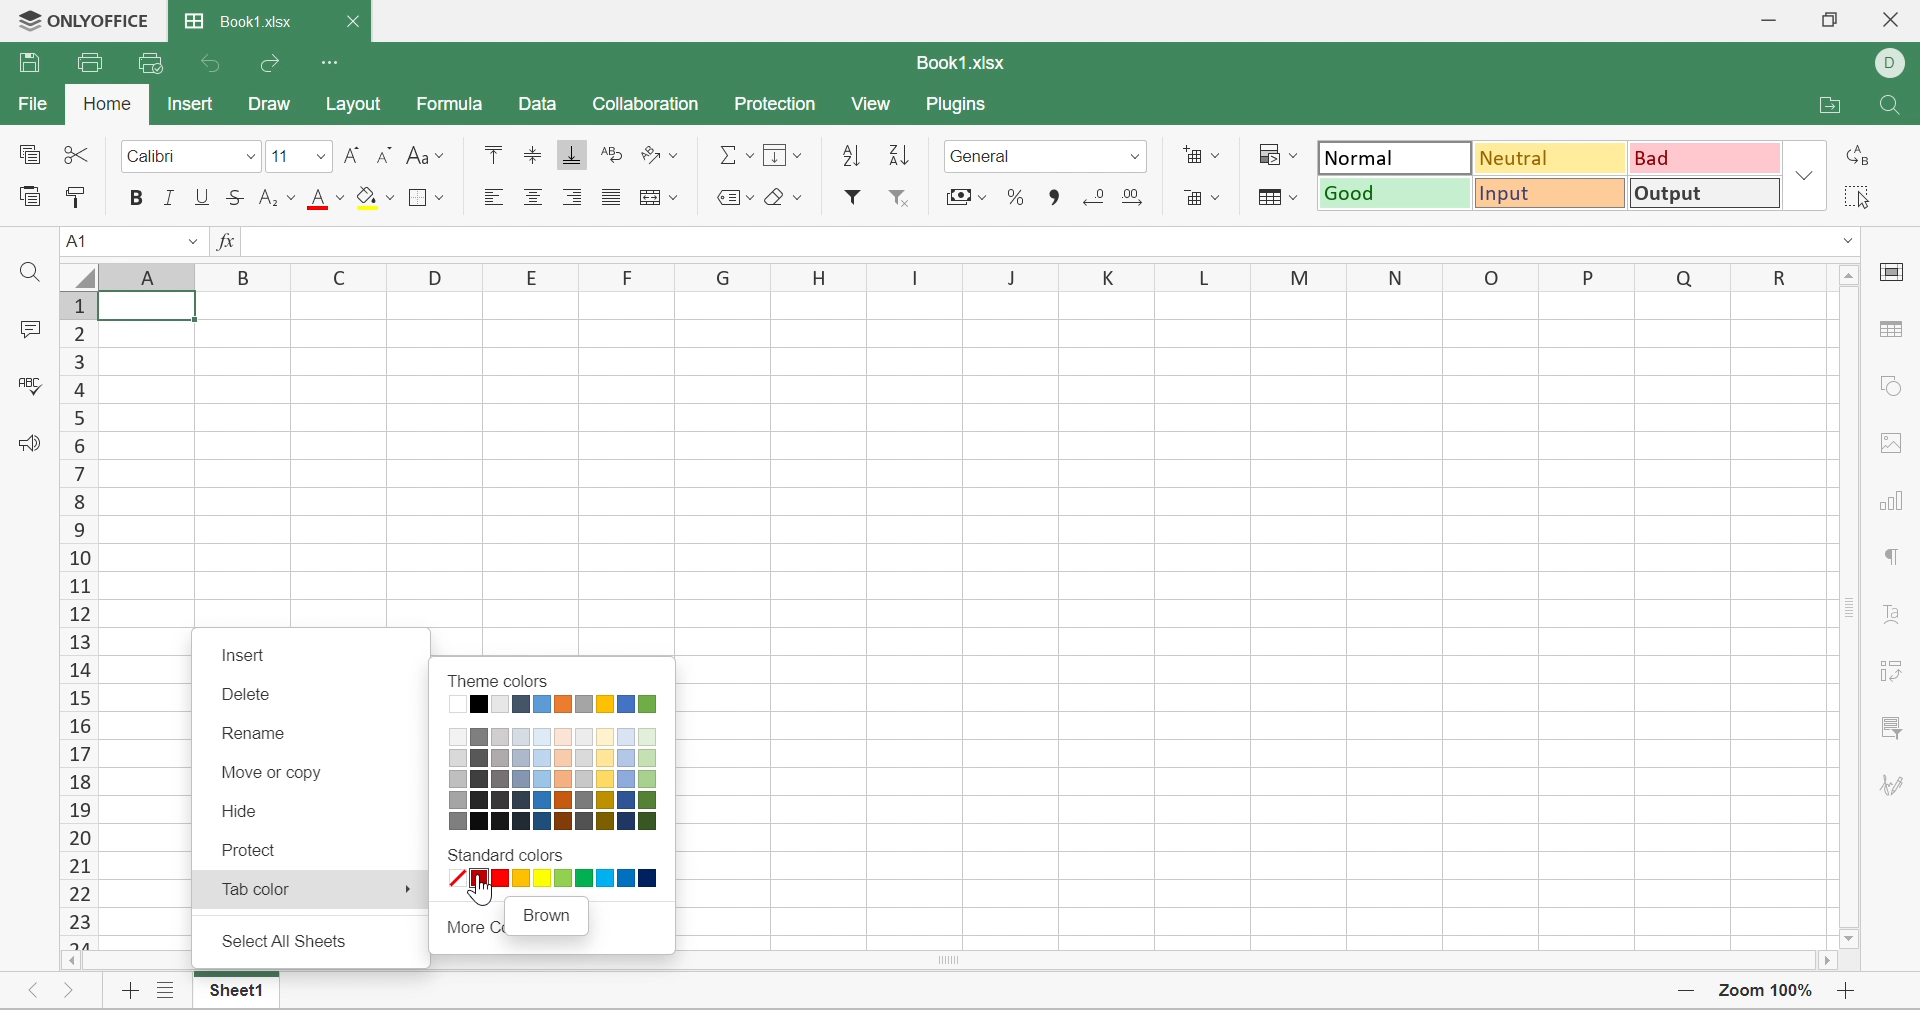 This screenshot has height=1010, width=1920. Describe the element at coordinates (28, 275) in the screenshot. I see `Find` at that location.